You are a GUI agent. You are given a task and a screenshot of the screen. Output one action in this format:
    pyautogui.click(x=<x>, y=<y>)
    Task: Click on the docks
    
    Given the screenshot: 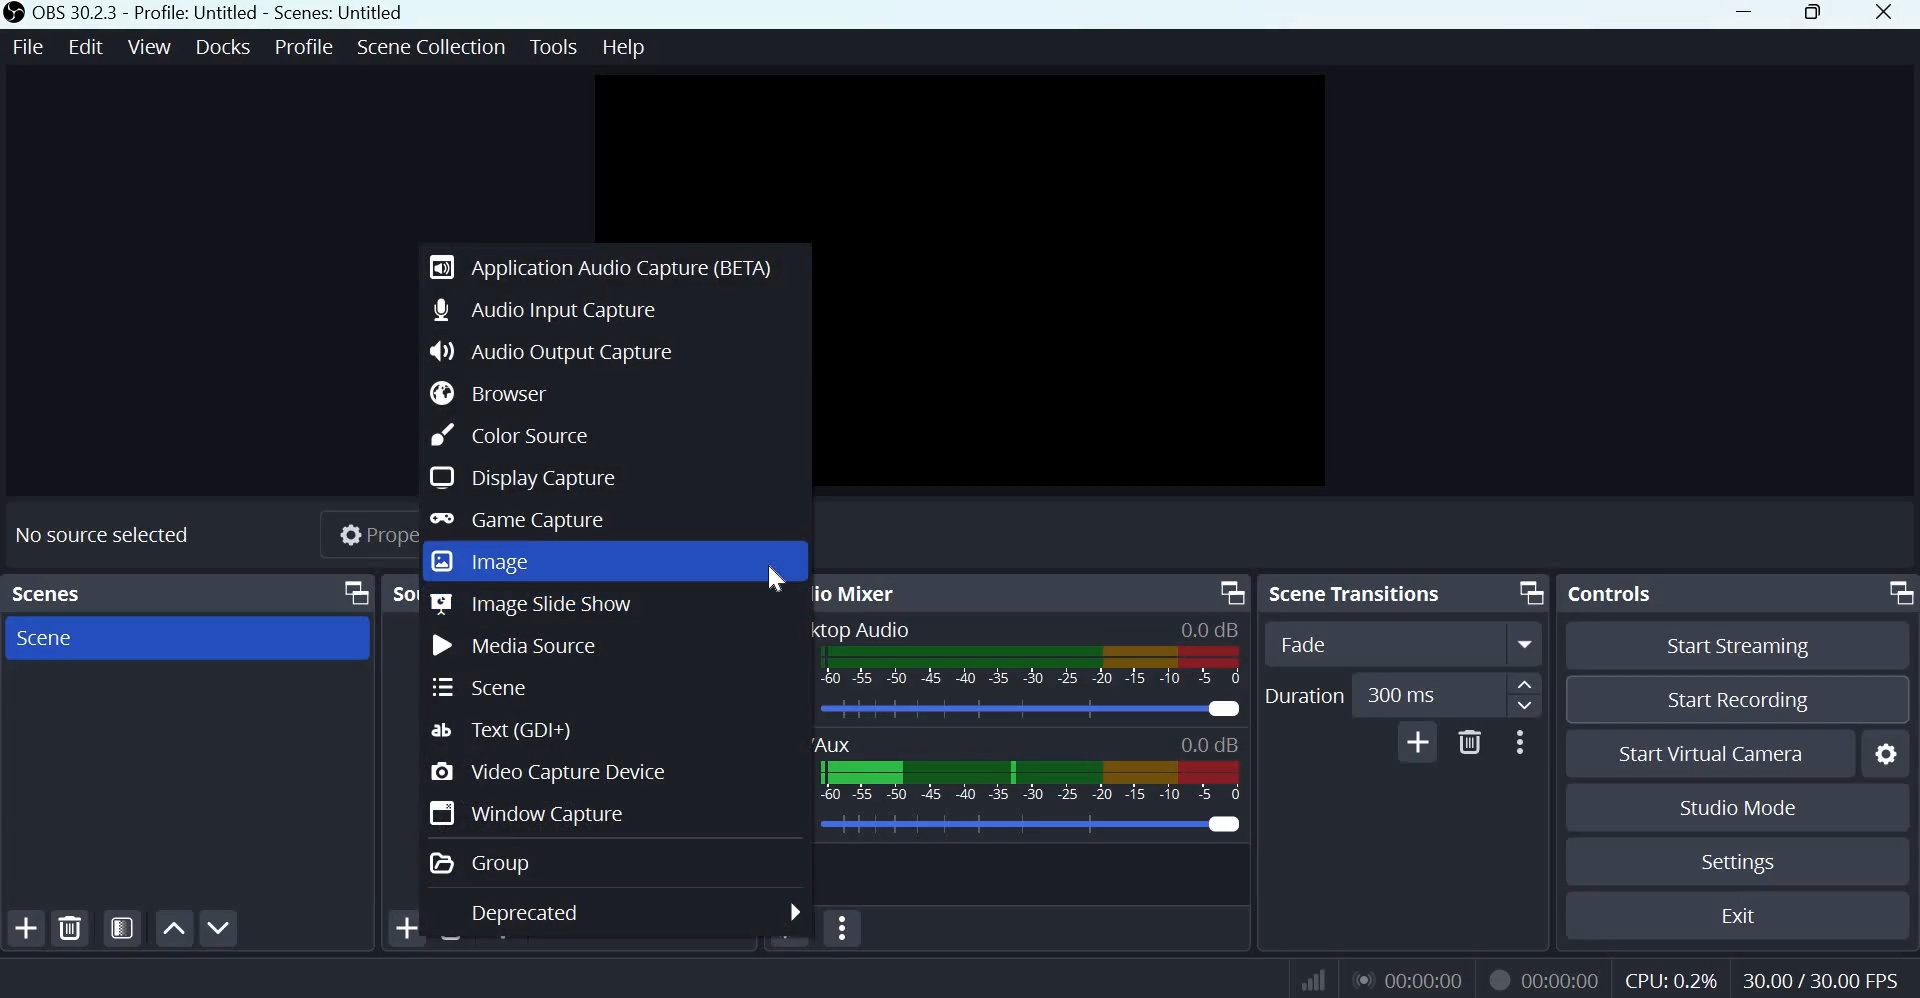 What is the action you would take?
    pyautogui.click(x=226, y=45)
    